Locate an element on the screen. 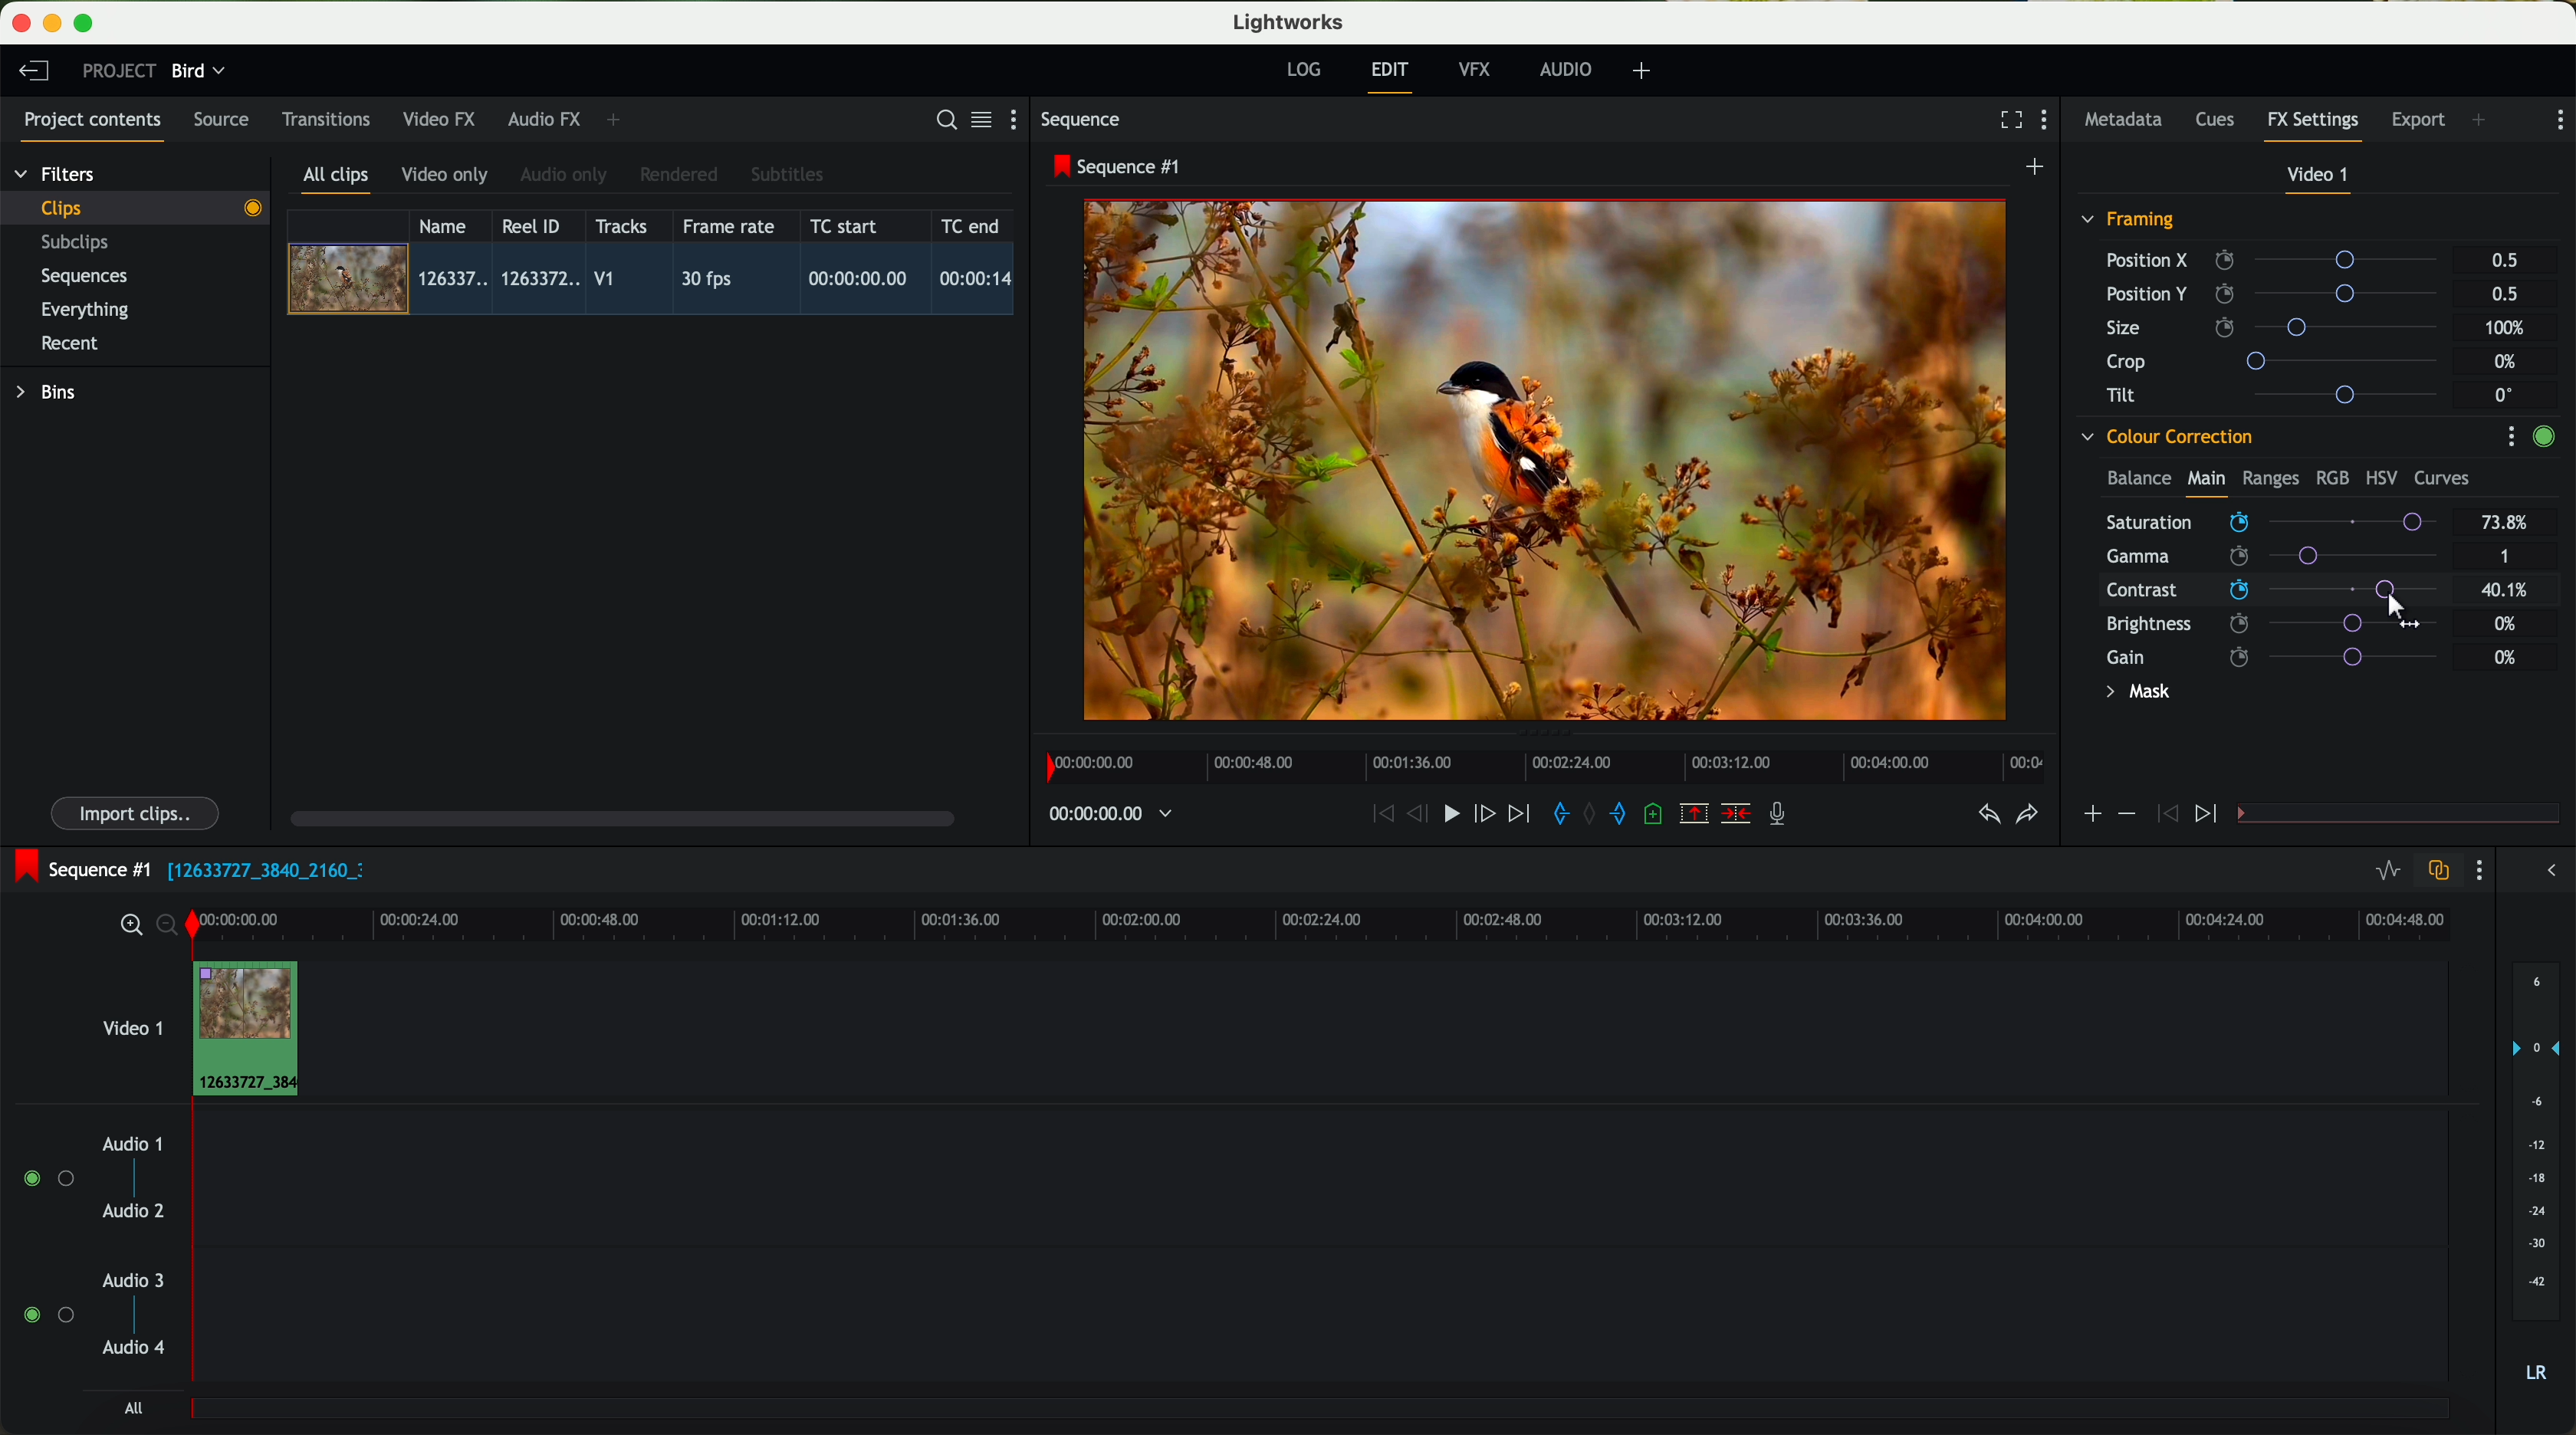  0° is located at coordinates (2505, 394).